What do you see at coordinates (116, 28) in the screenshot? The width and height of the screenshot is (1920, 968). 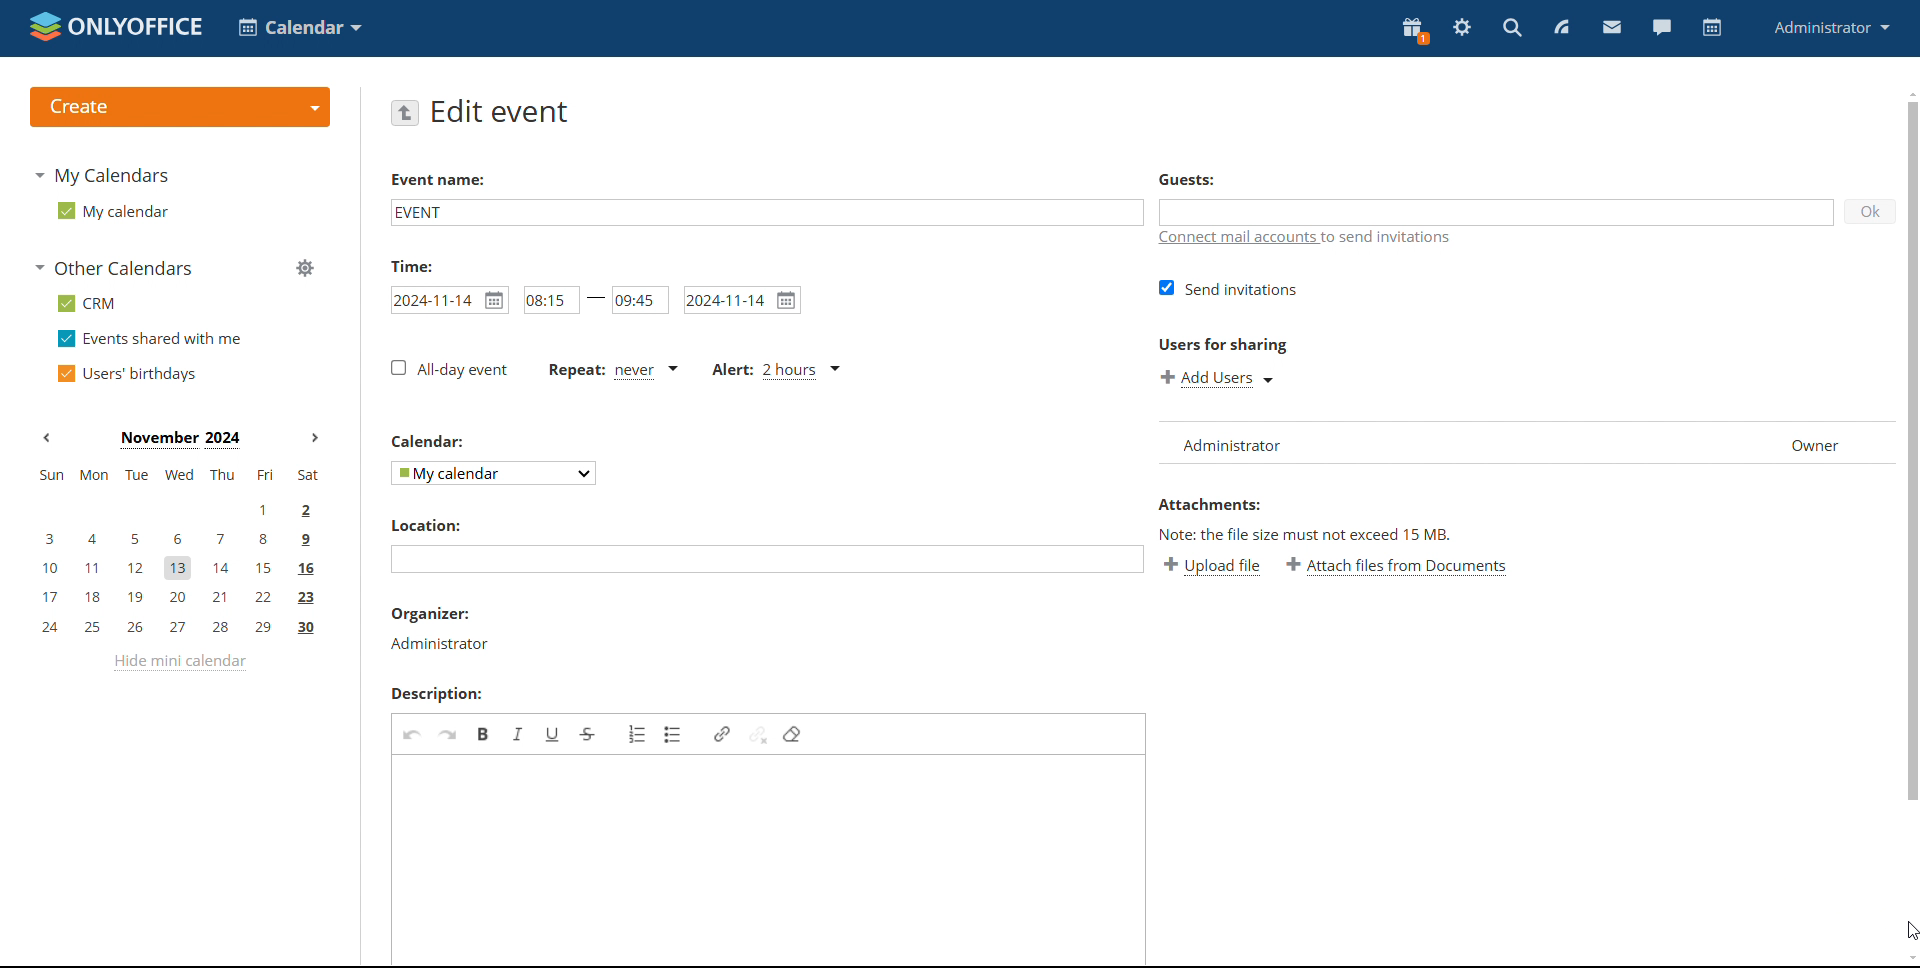 I see `logo` at bounding box center [116, 28].